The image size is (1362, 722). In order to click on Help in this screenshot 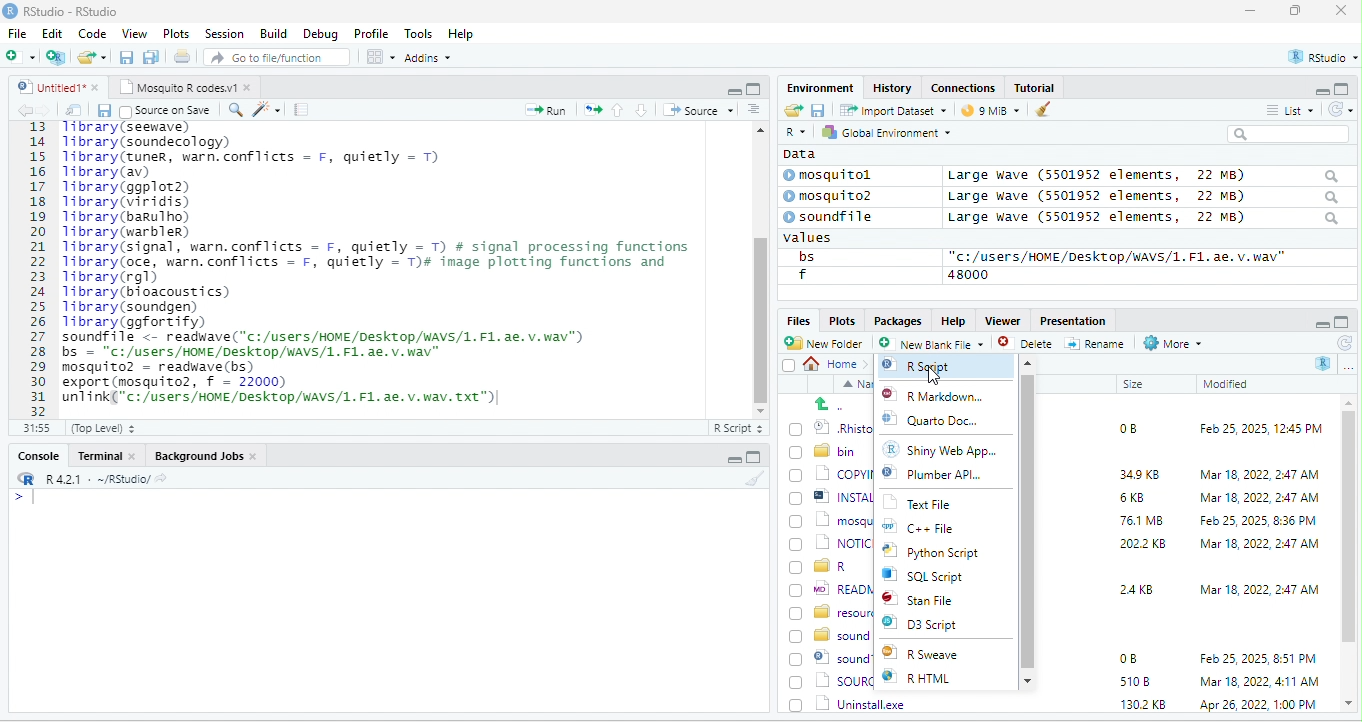, I will do `click(462, 35)`.